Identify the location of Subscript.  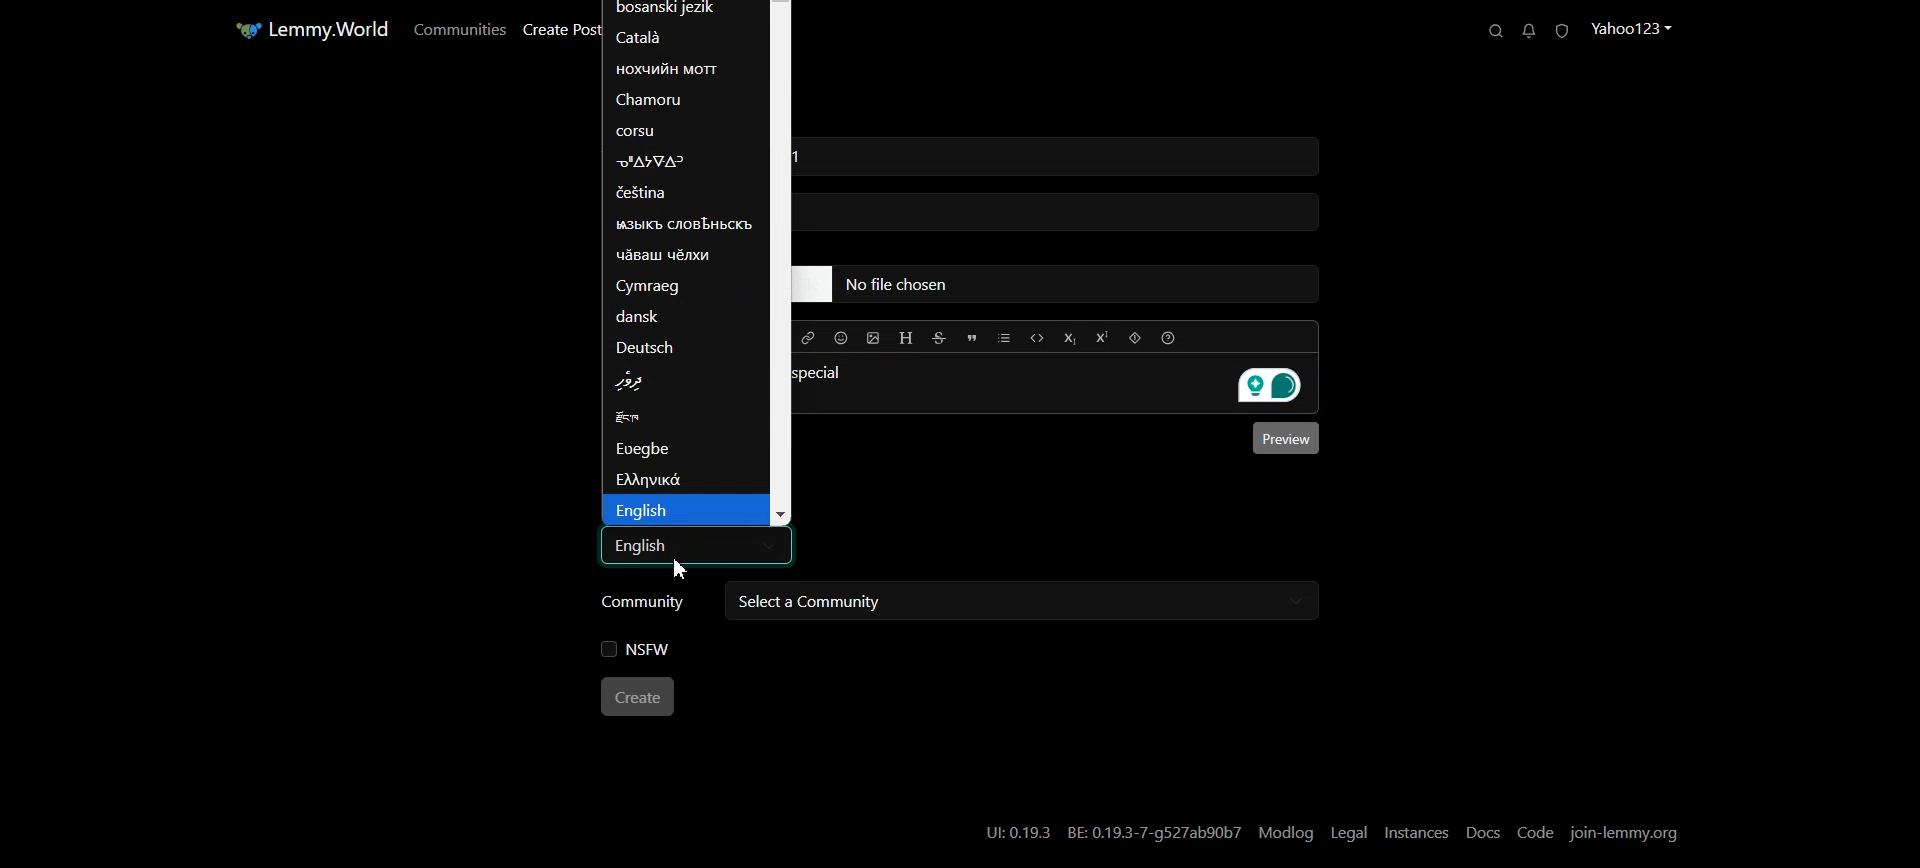
(1071, 338).